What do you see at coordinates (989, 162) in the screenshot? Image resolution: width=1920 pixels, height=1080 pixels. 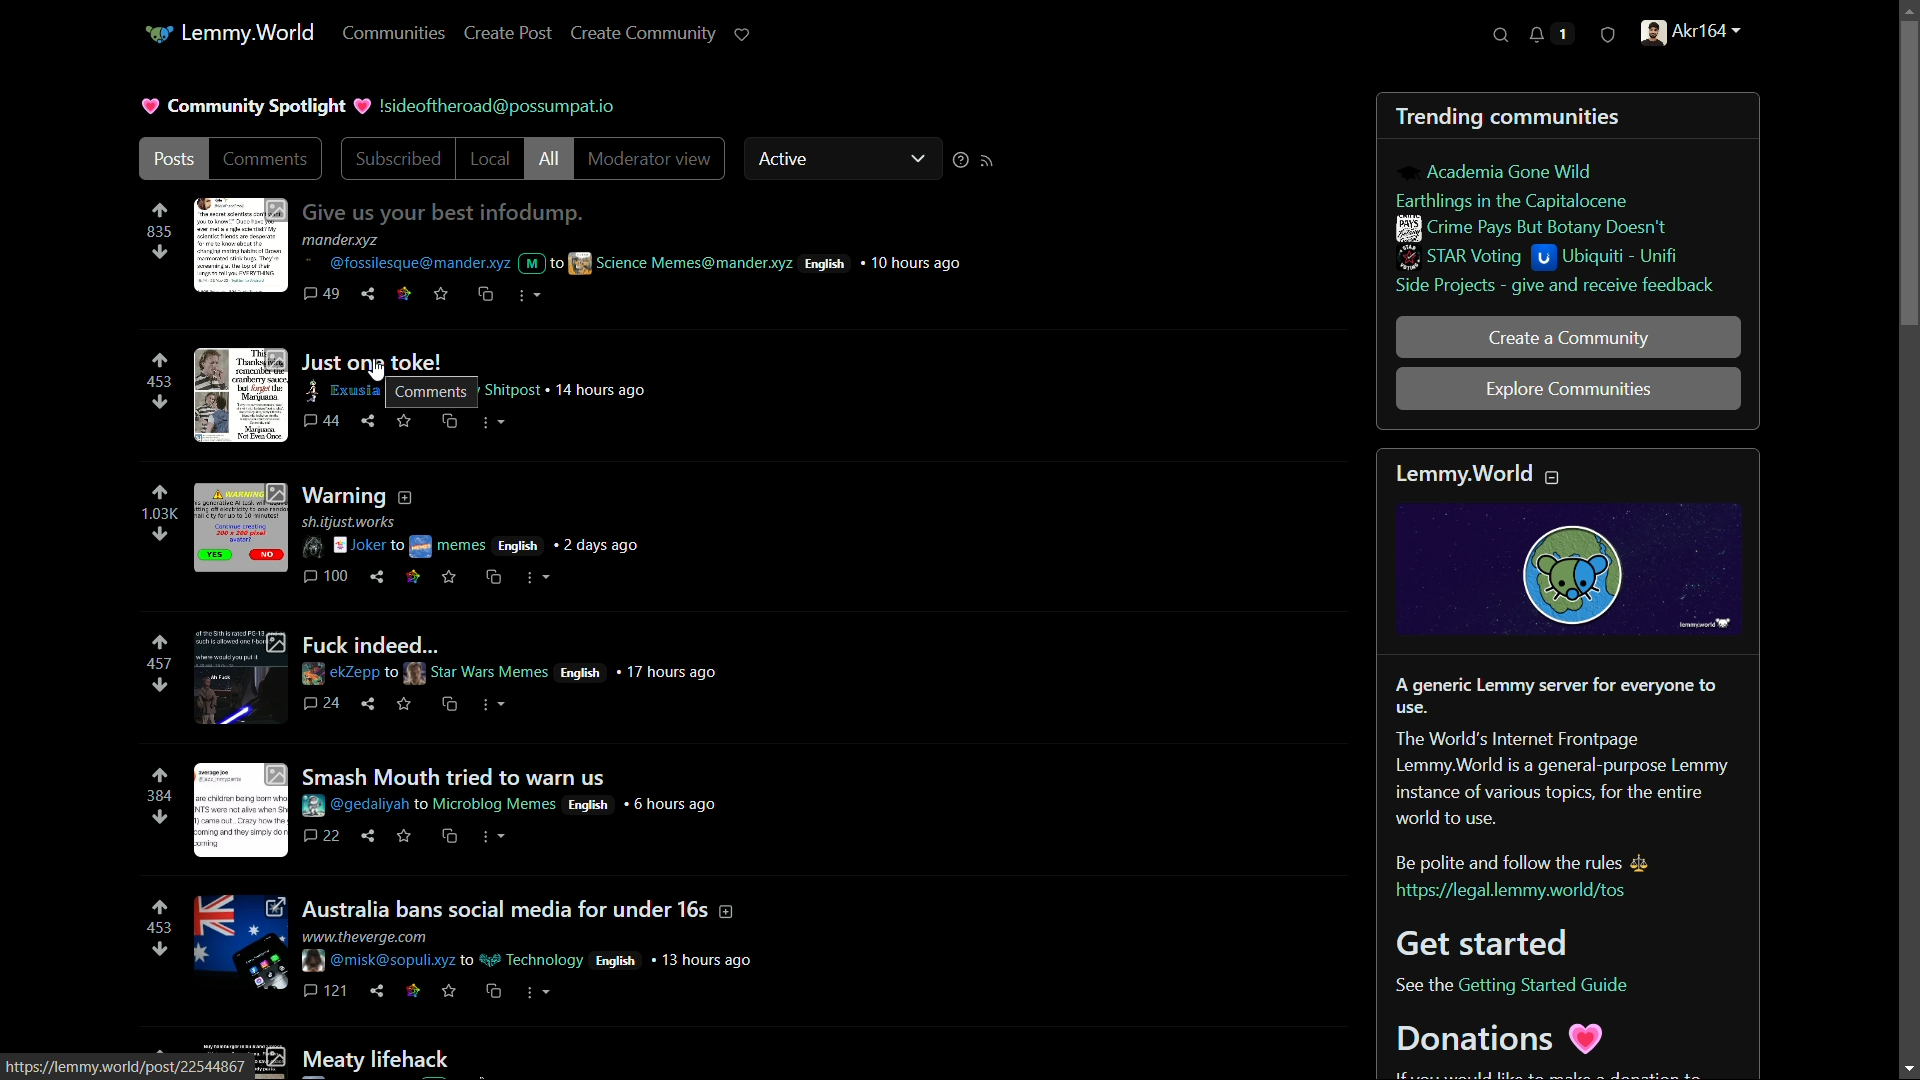 I see `rss` at bounding box center [989, 162].